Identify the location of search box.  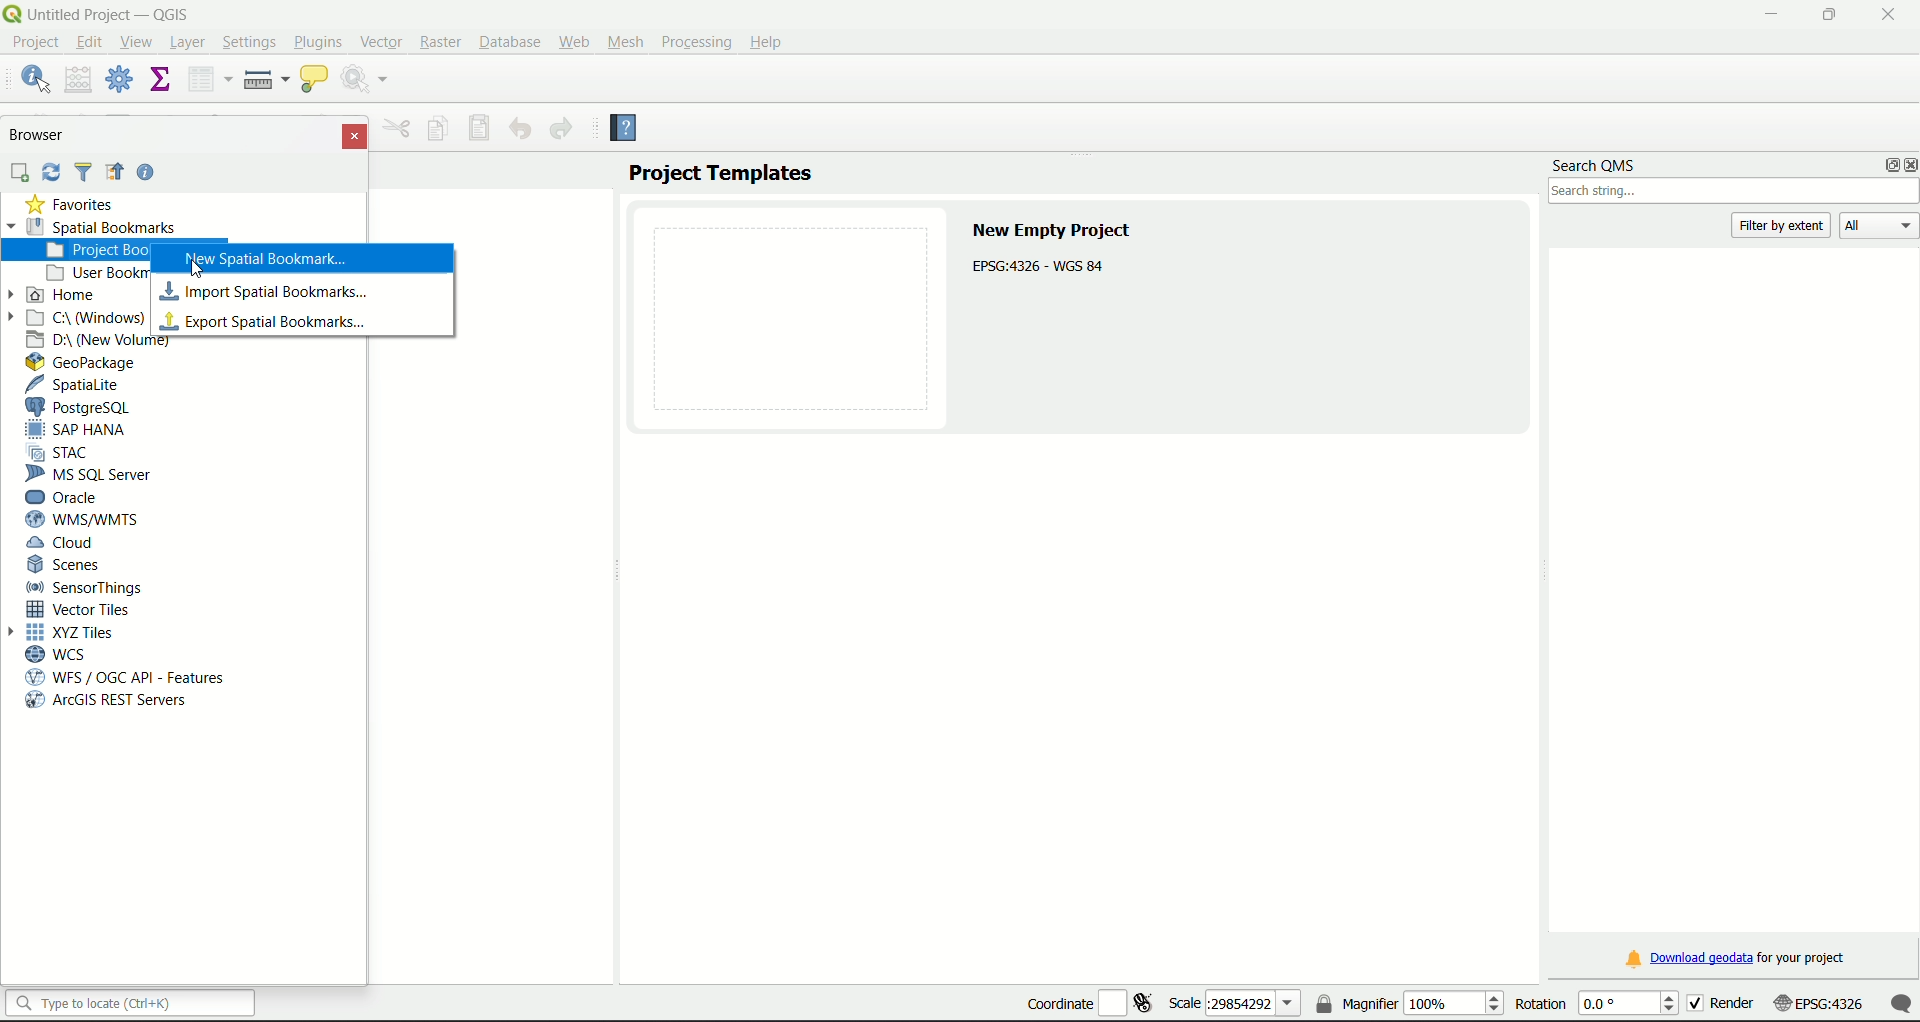
(1735, 192).